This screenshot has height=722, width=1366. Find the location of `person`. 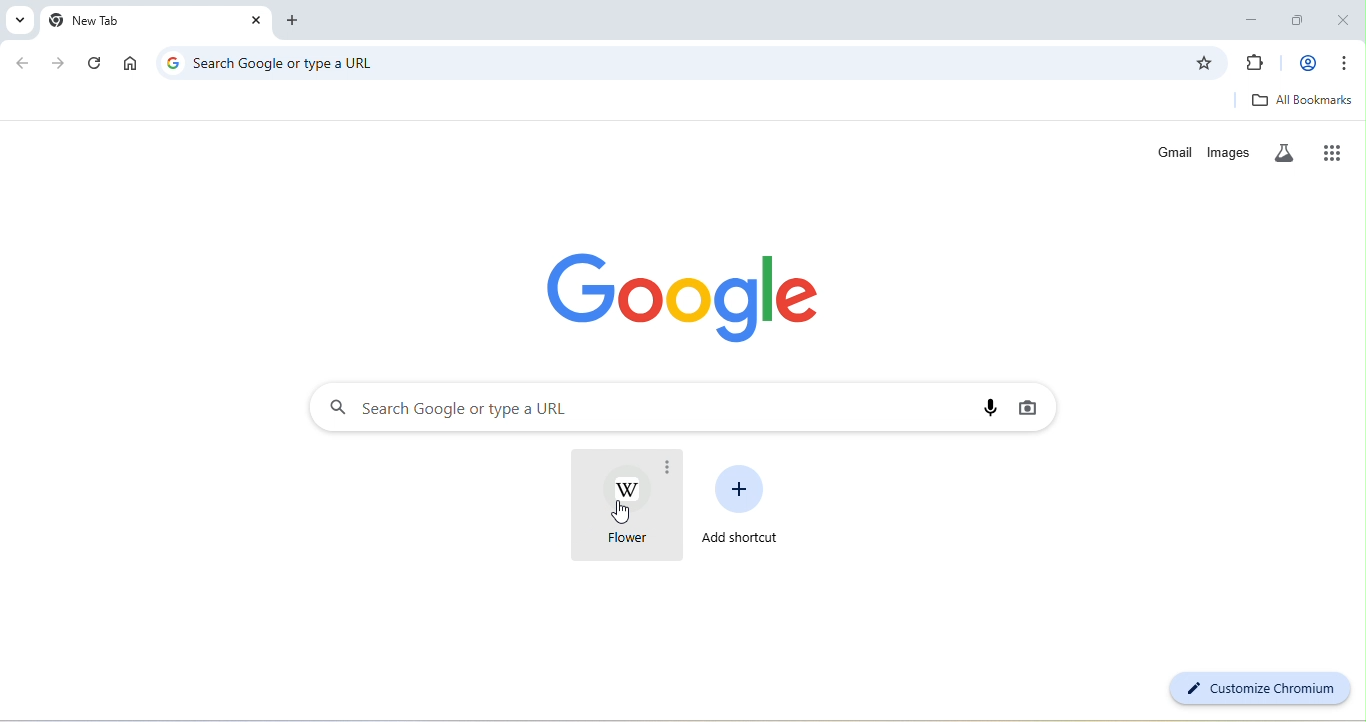

person is located at coordinates (1307, 64).